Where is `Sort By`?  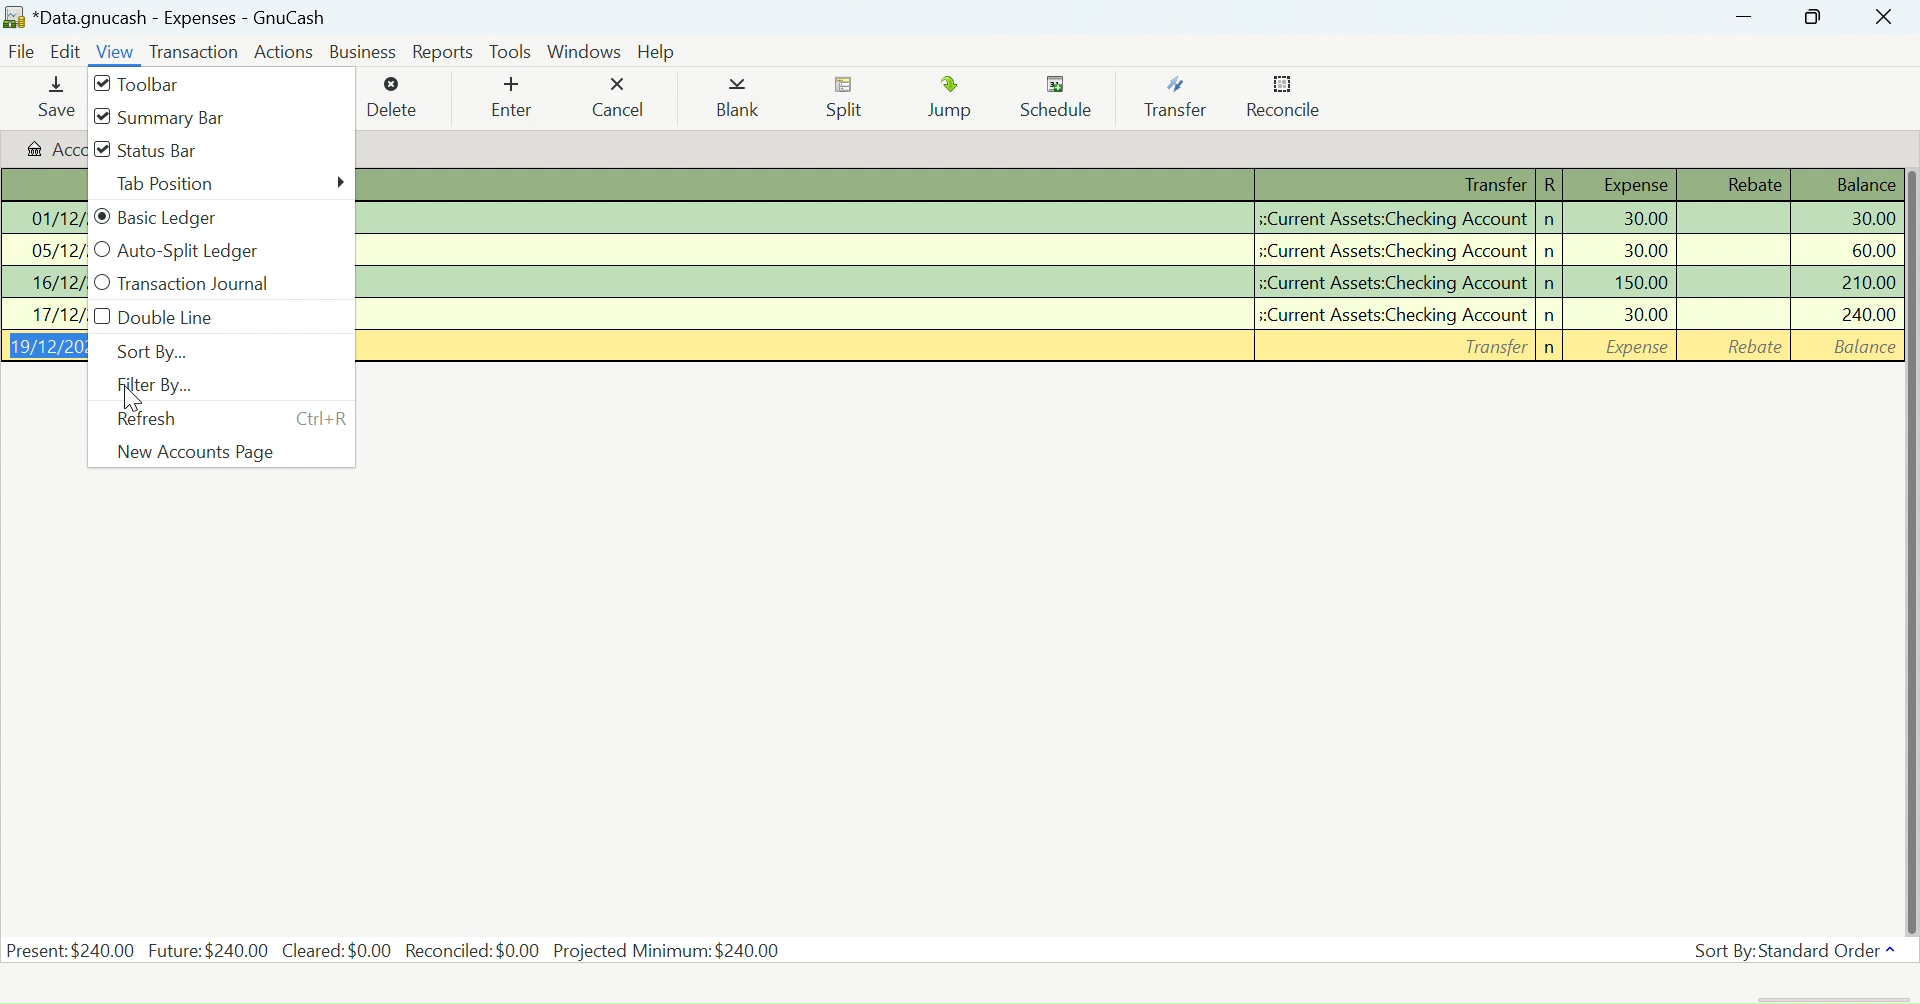 Sort By is located at coordinates (196, 351).